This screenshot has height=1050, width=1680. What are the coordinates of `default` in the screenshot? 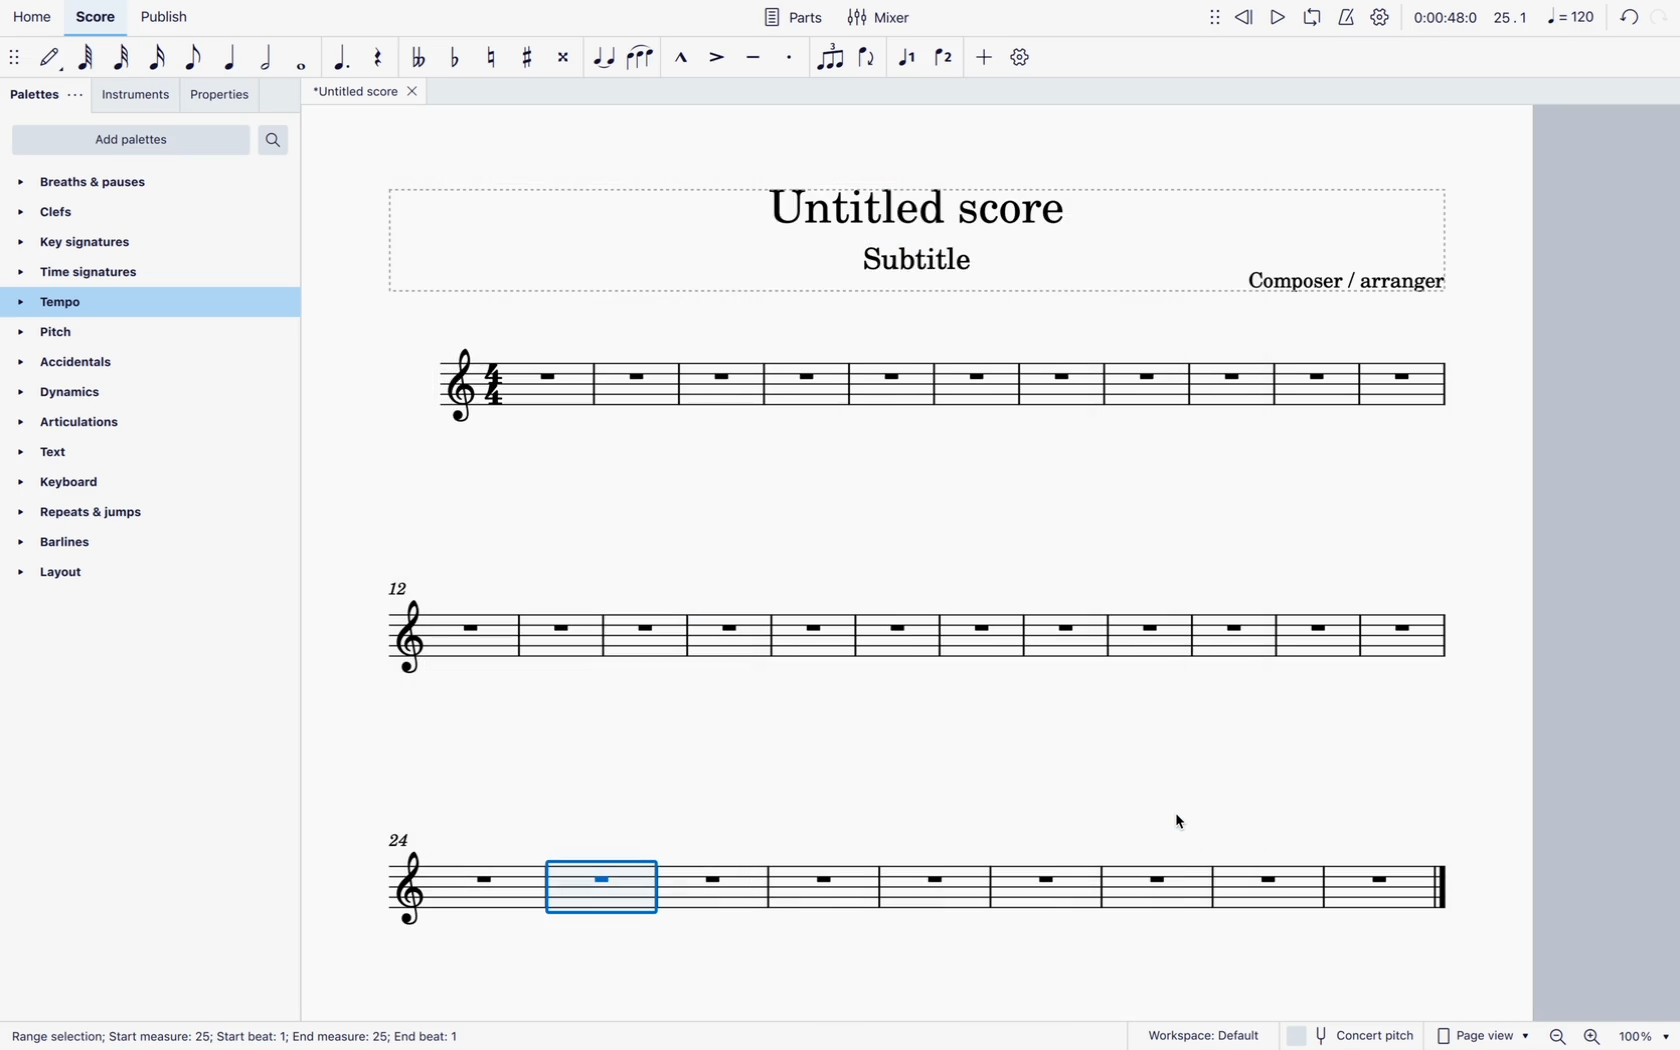 It's located at (50, 59).